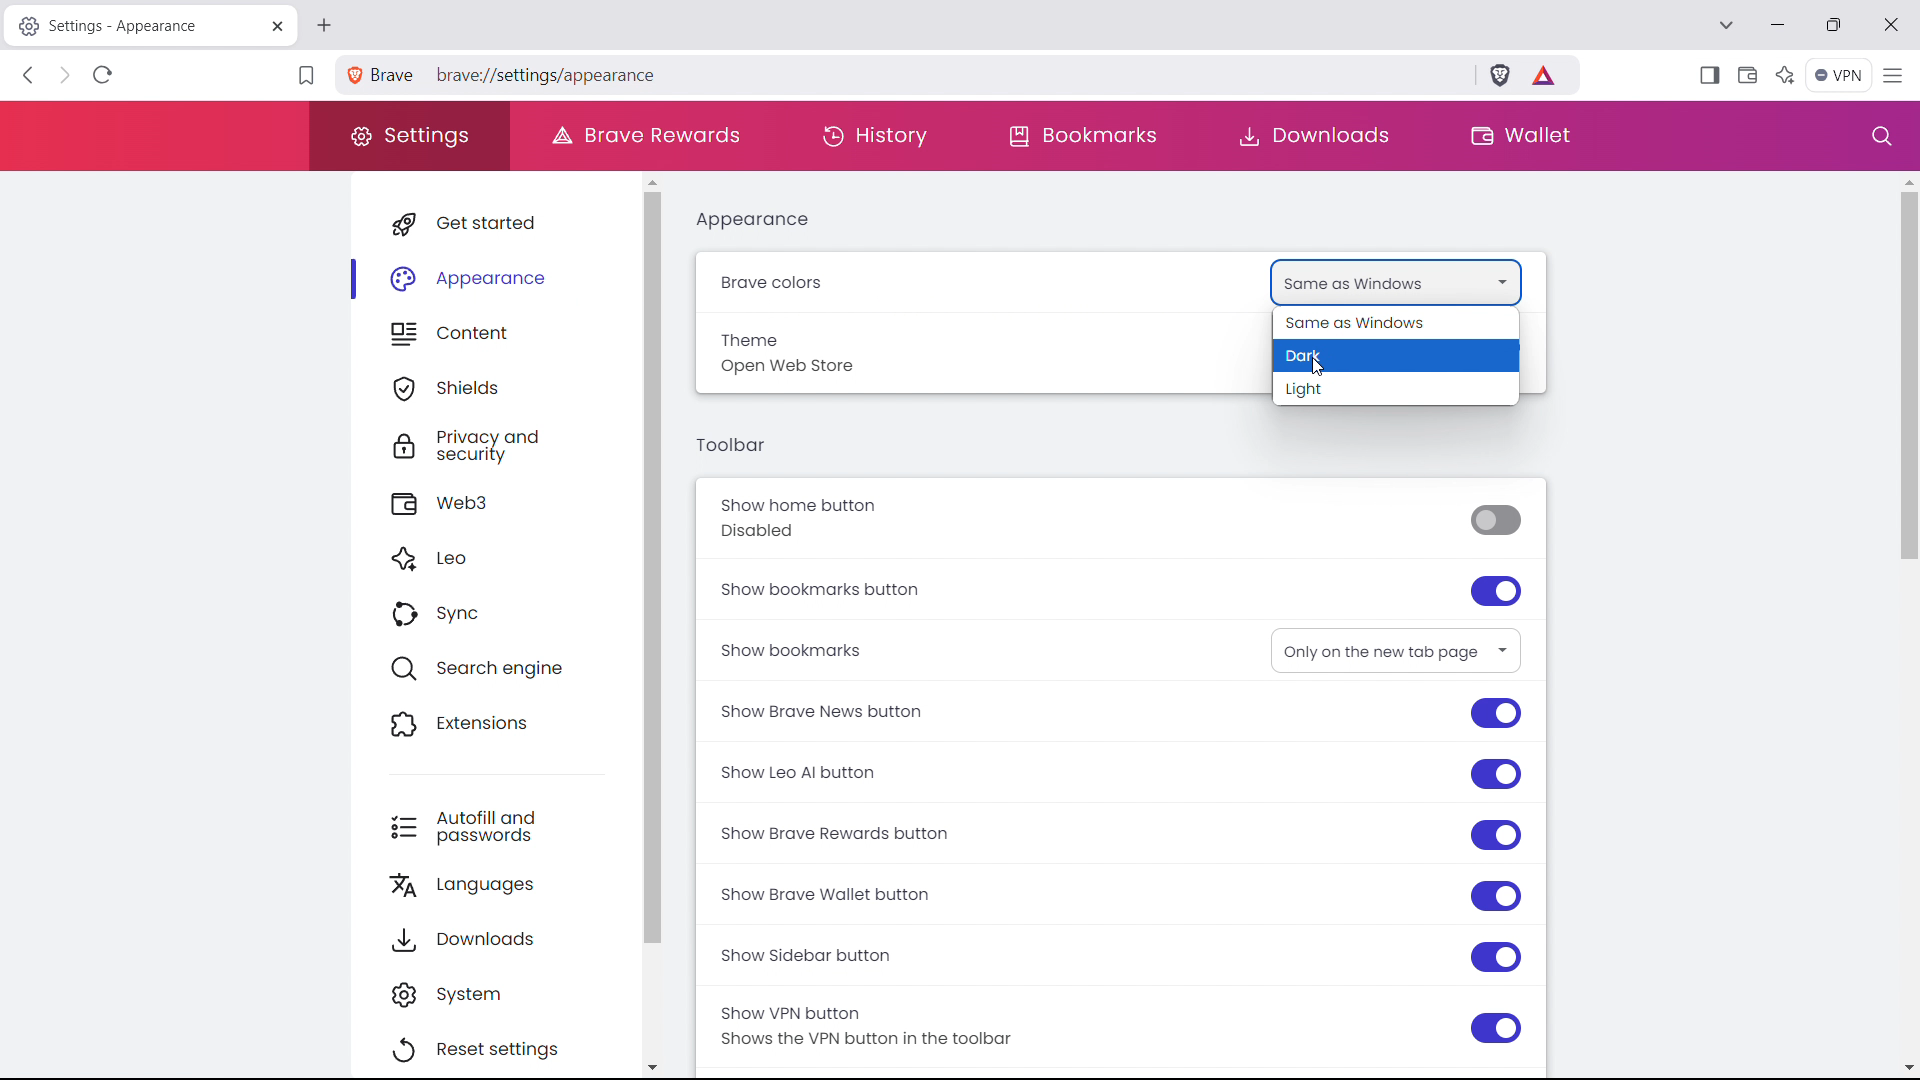  Describe the element at coordinates (664, 1062) in the screenshot. I see `scroll down` at that location.